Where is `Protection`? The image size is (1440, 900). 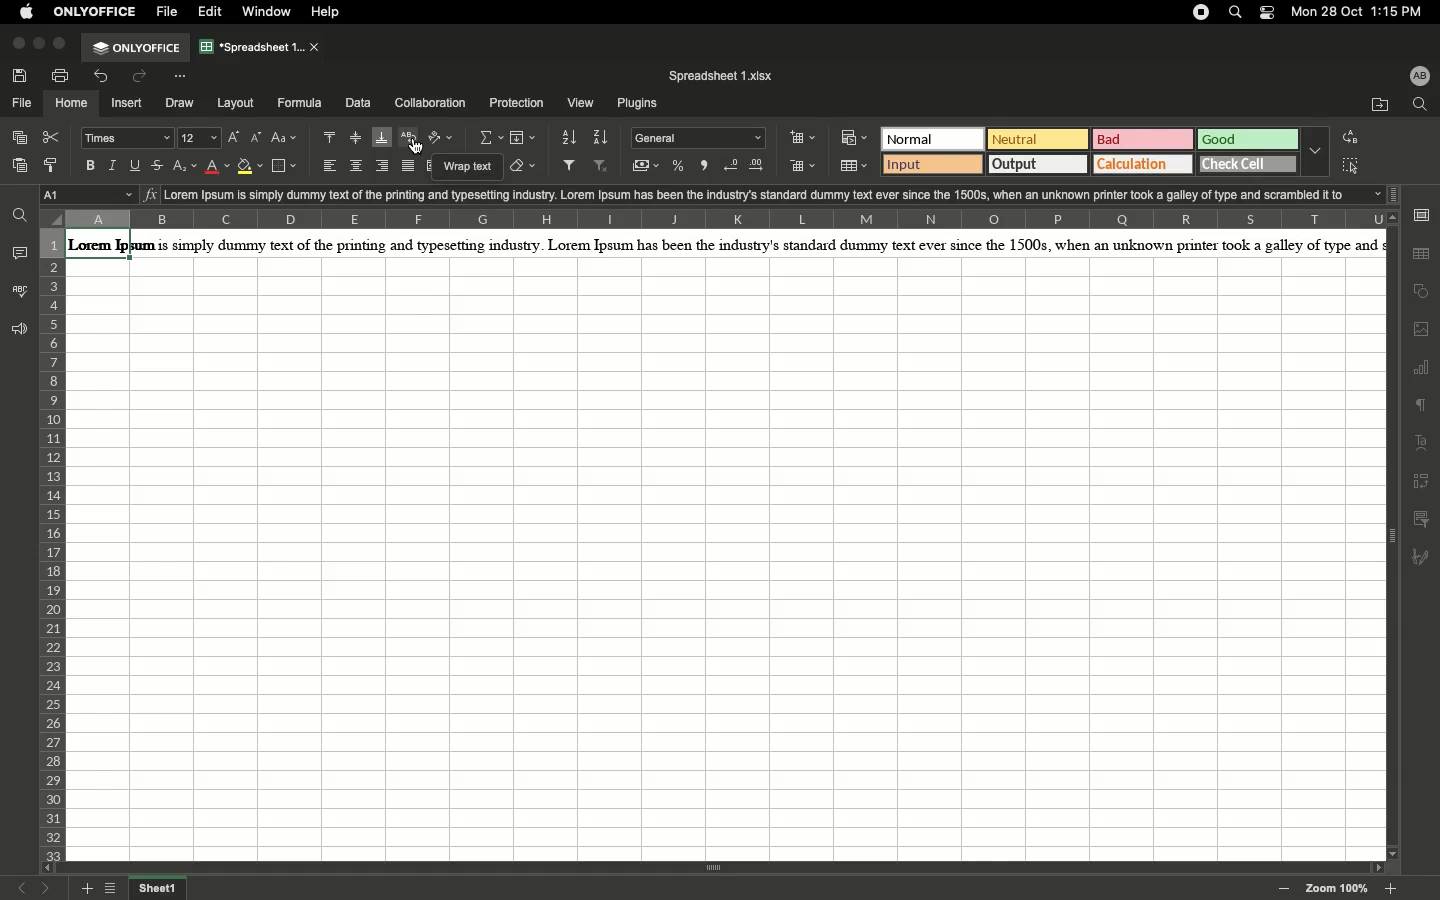 Protection is located at coordinates (517, 104).